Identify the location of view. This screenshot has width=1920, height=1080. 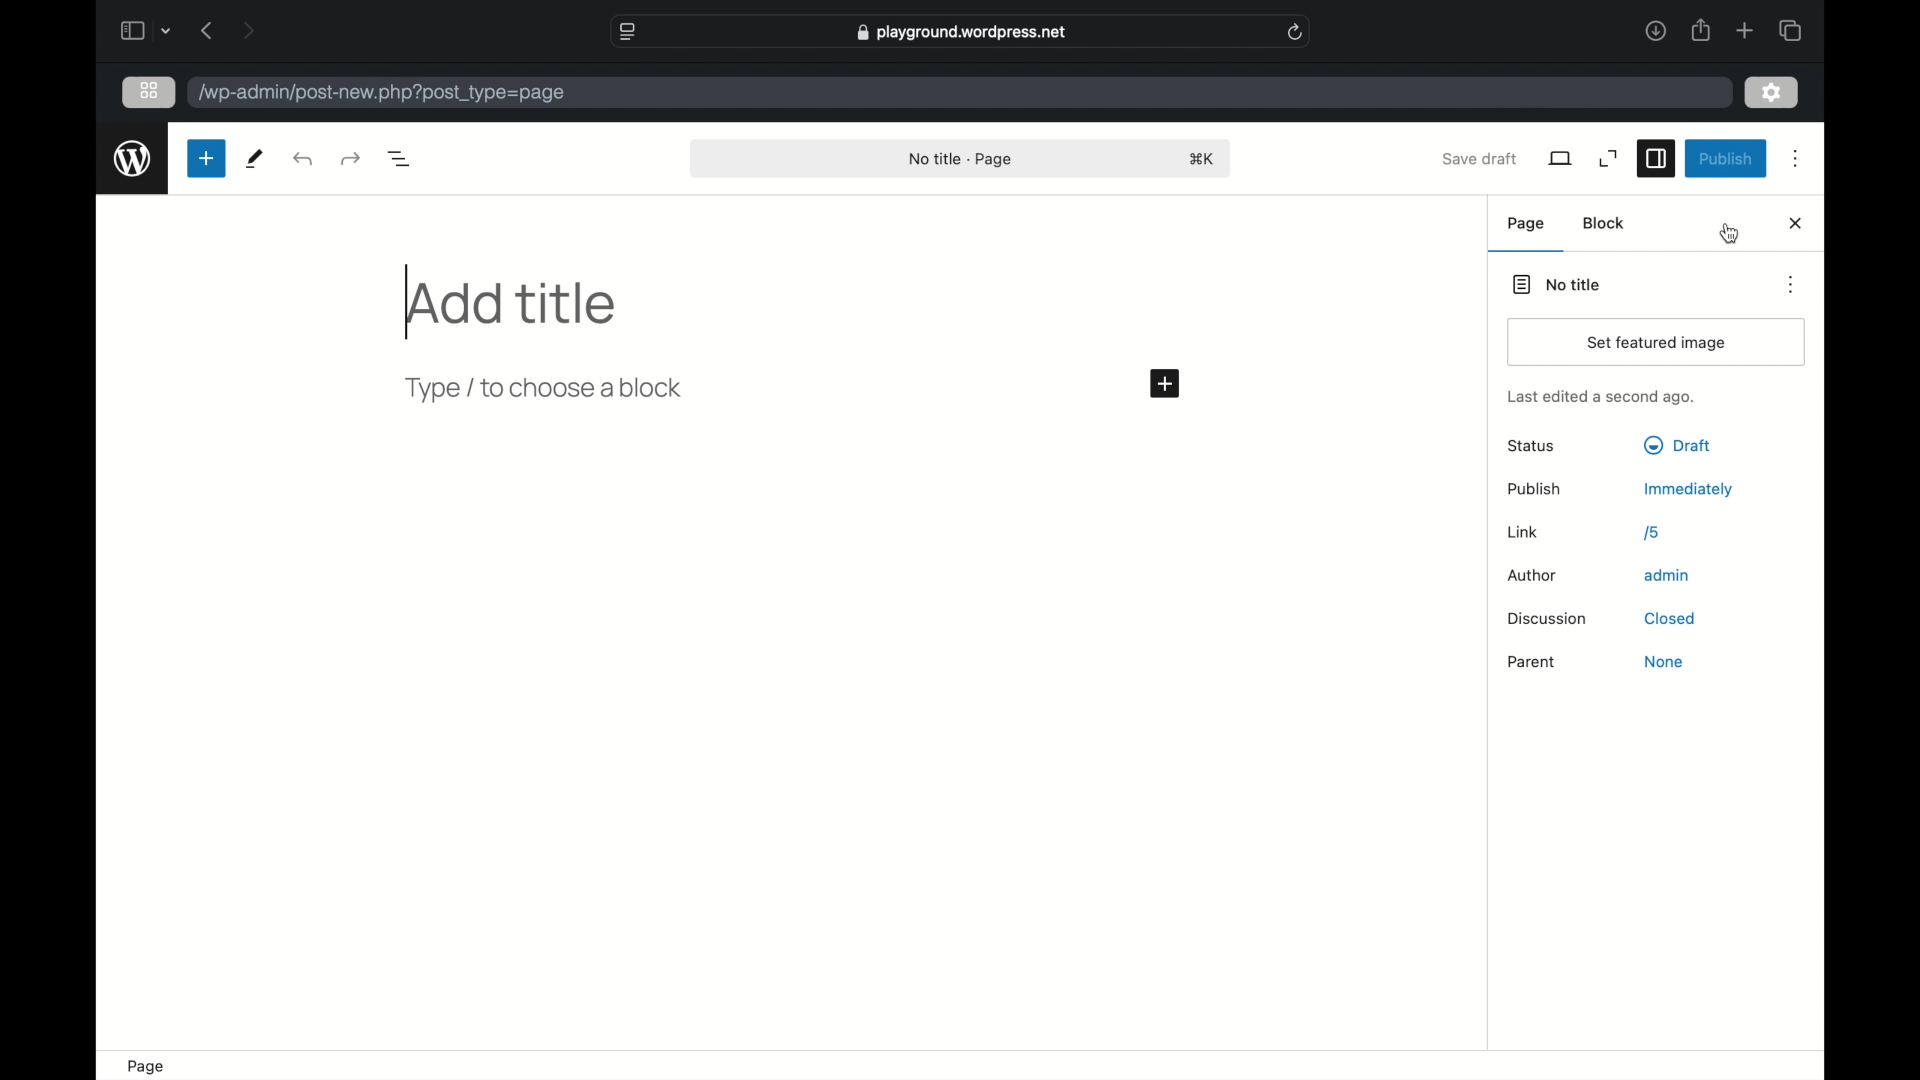
(1562, 158).